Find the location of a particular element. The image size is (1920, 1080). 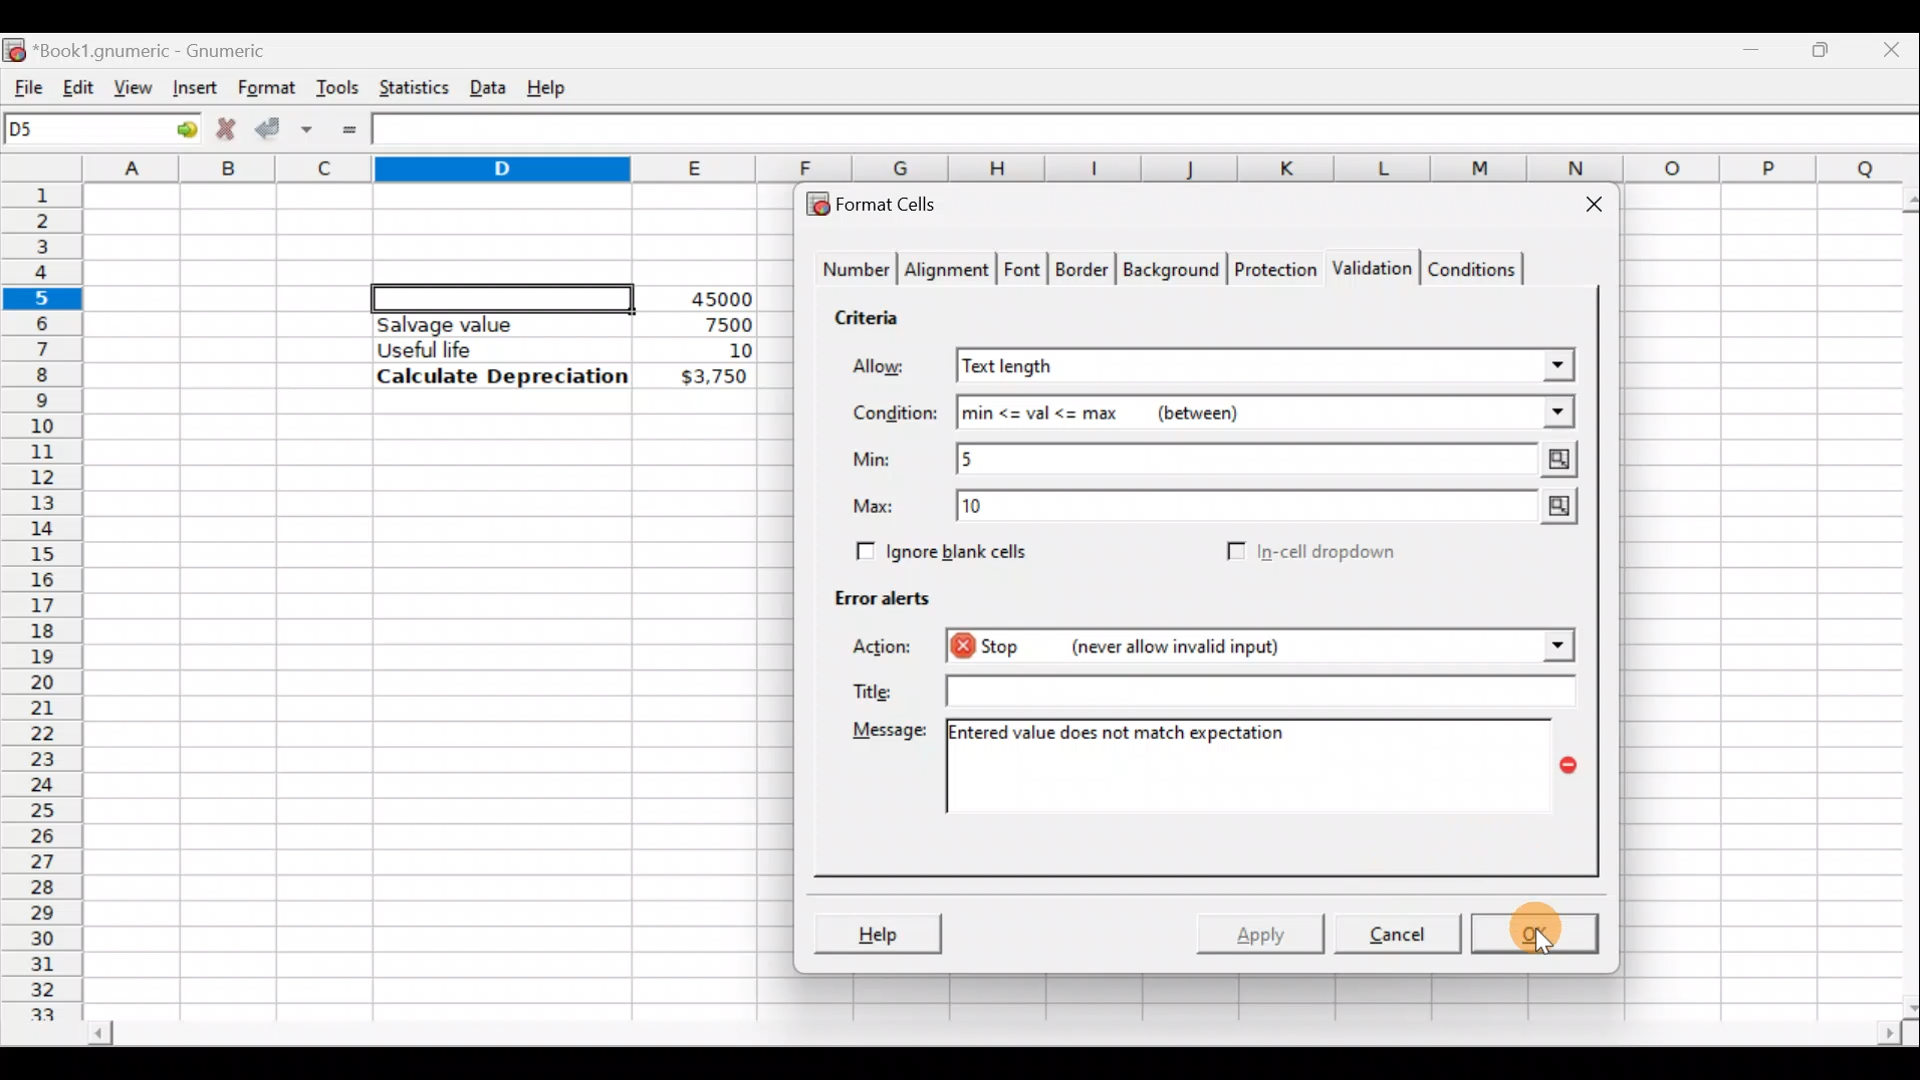

Font is located at coordinates (1024, 272).